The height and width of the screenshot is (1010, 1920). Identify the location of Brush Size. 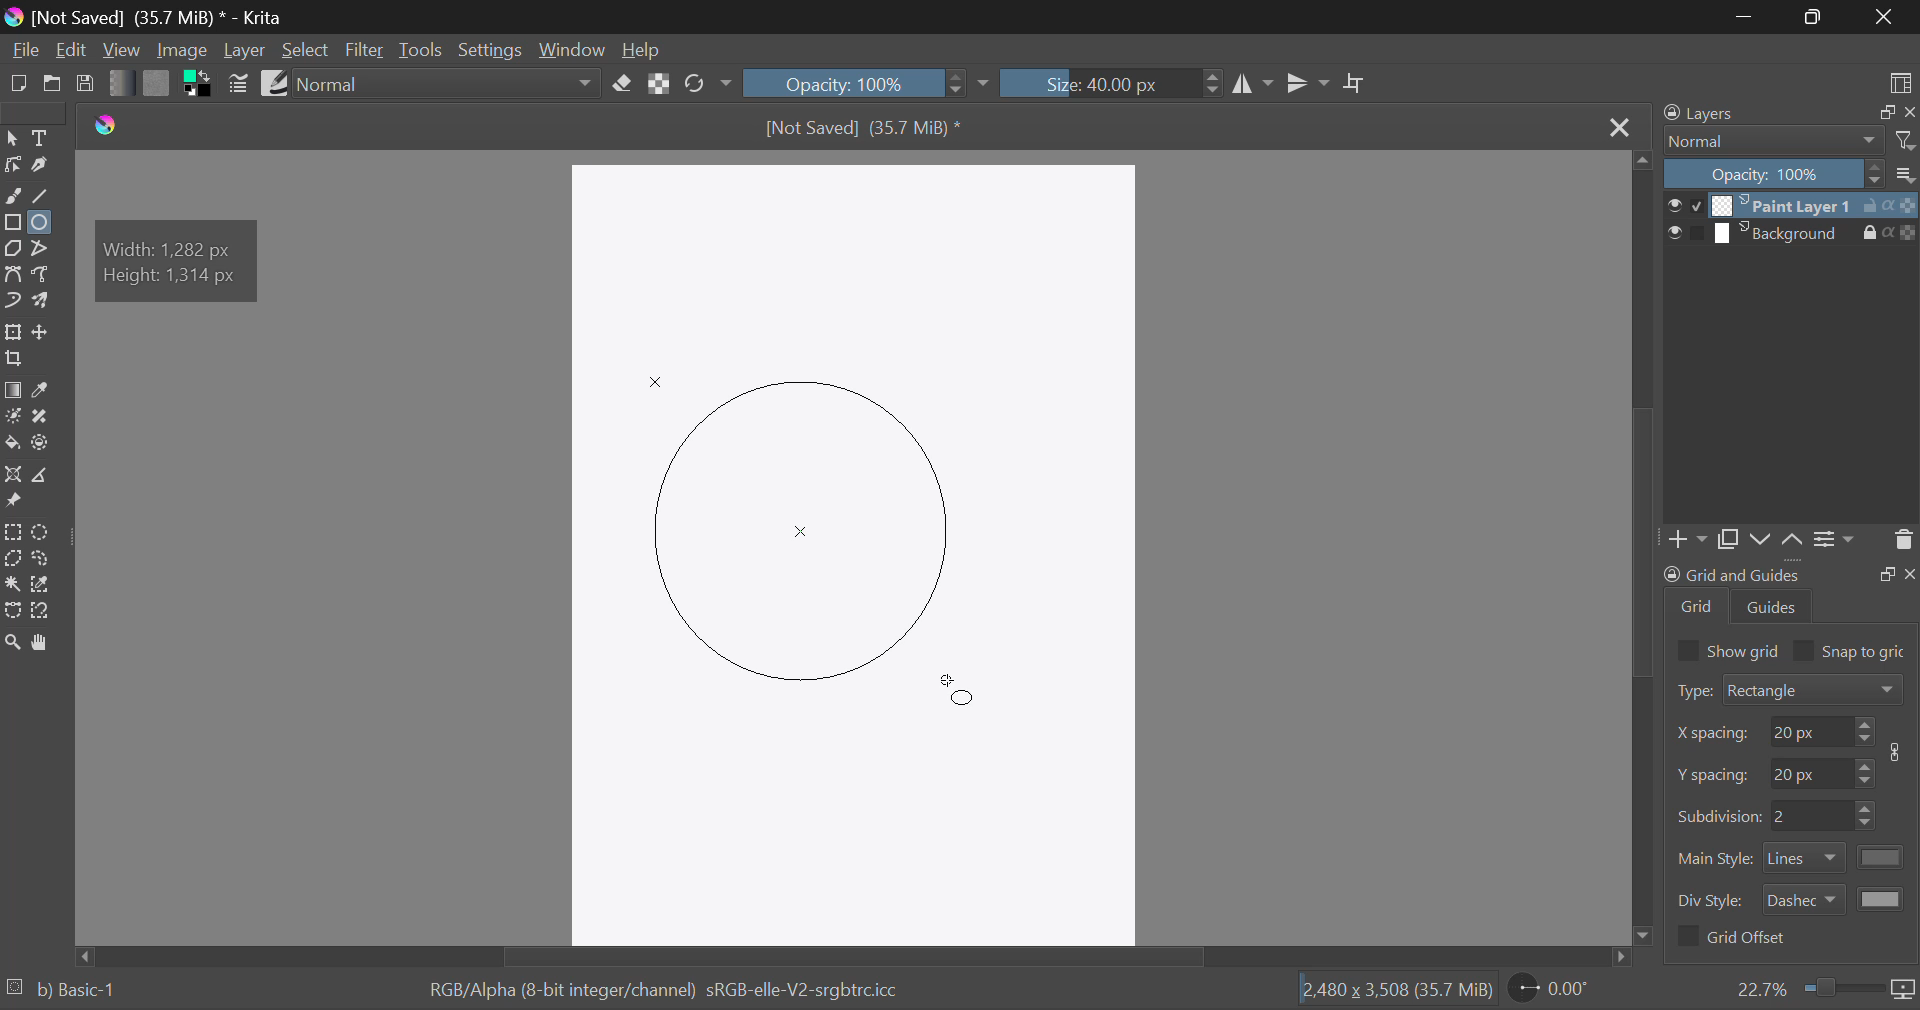
(1109, 82).